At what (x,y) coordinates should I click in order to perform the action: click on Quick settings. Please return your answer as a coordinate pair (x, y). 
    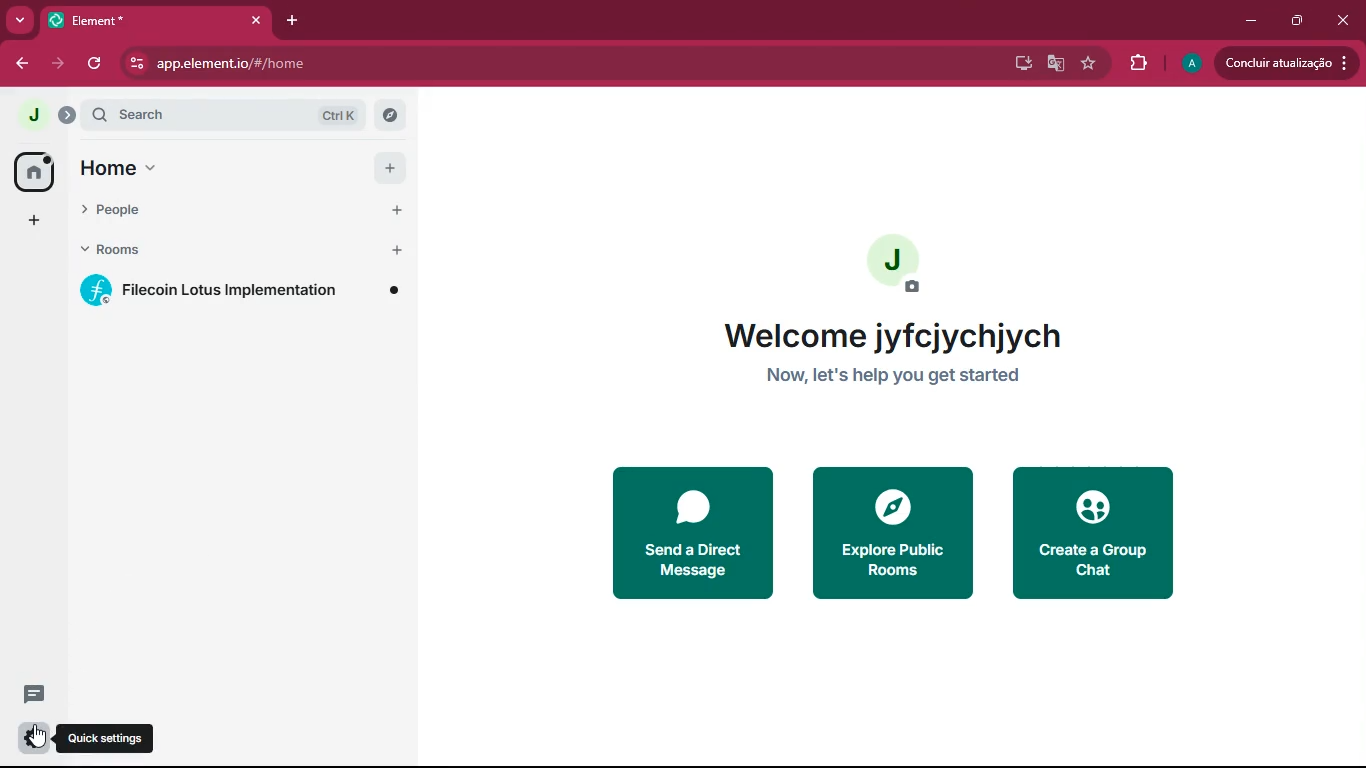
    Looking at the image, I should click on (110, 738).